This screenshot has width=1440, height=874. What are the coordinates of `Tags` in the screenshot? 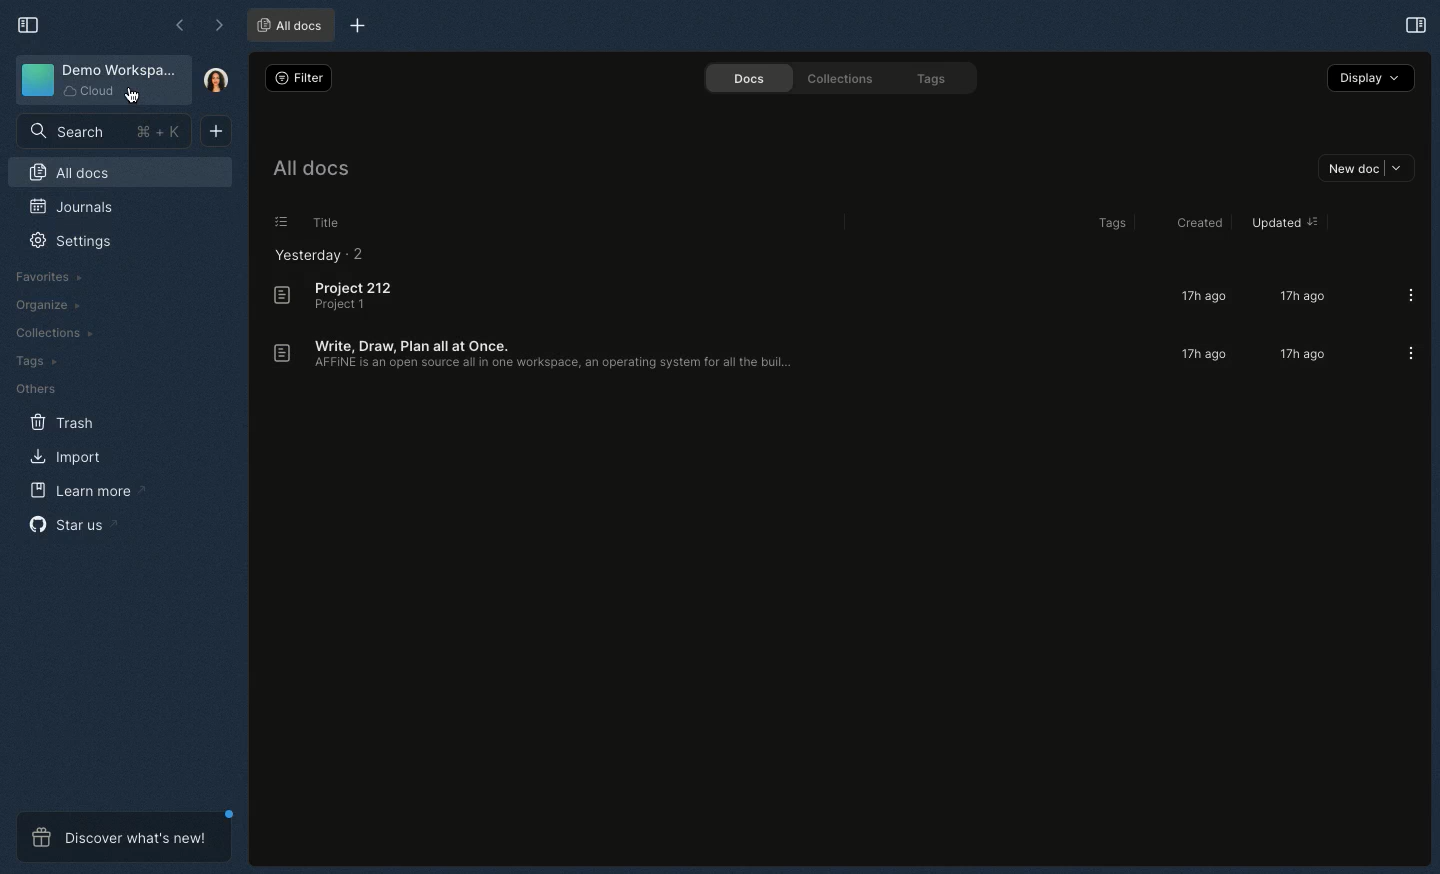 It's located at (32, 361).